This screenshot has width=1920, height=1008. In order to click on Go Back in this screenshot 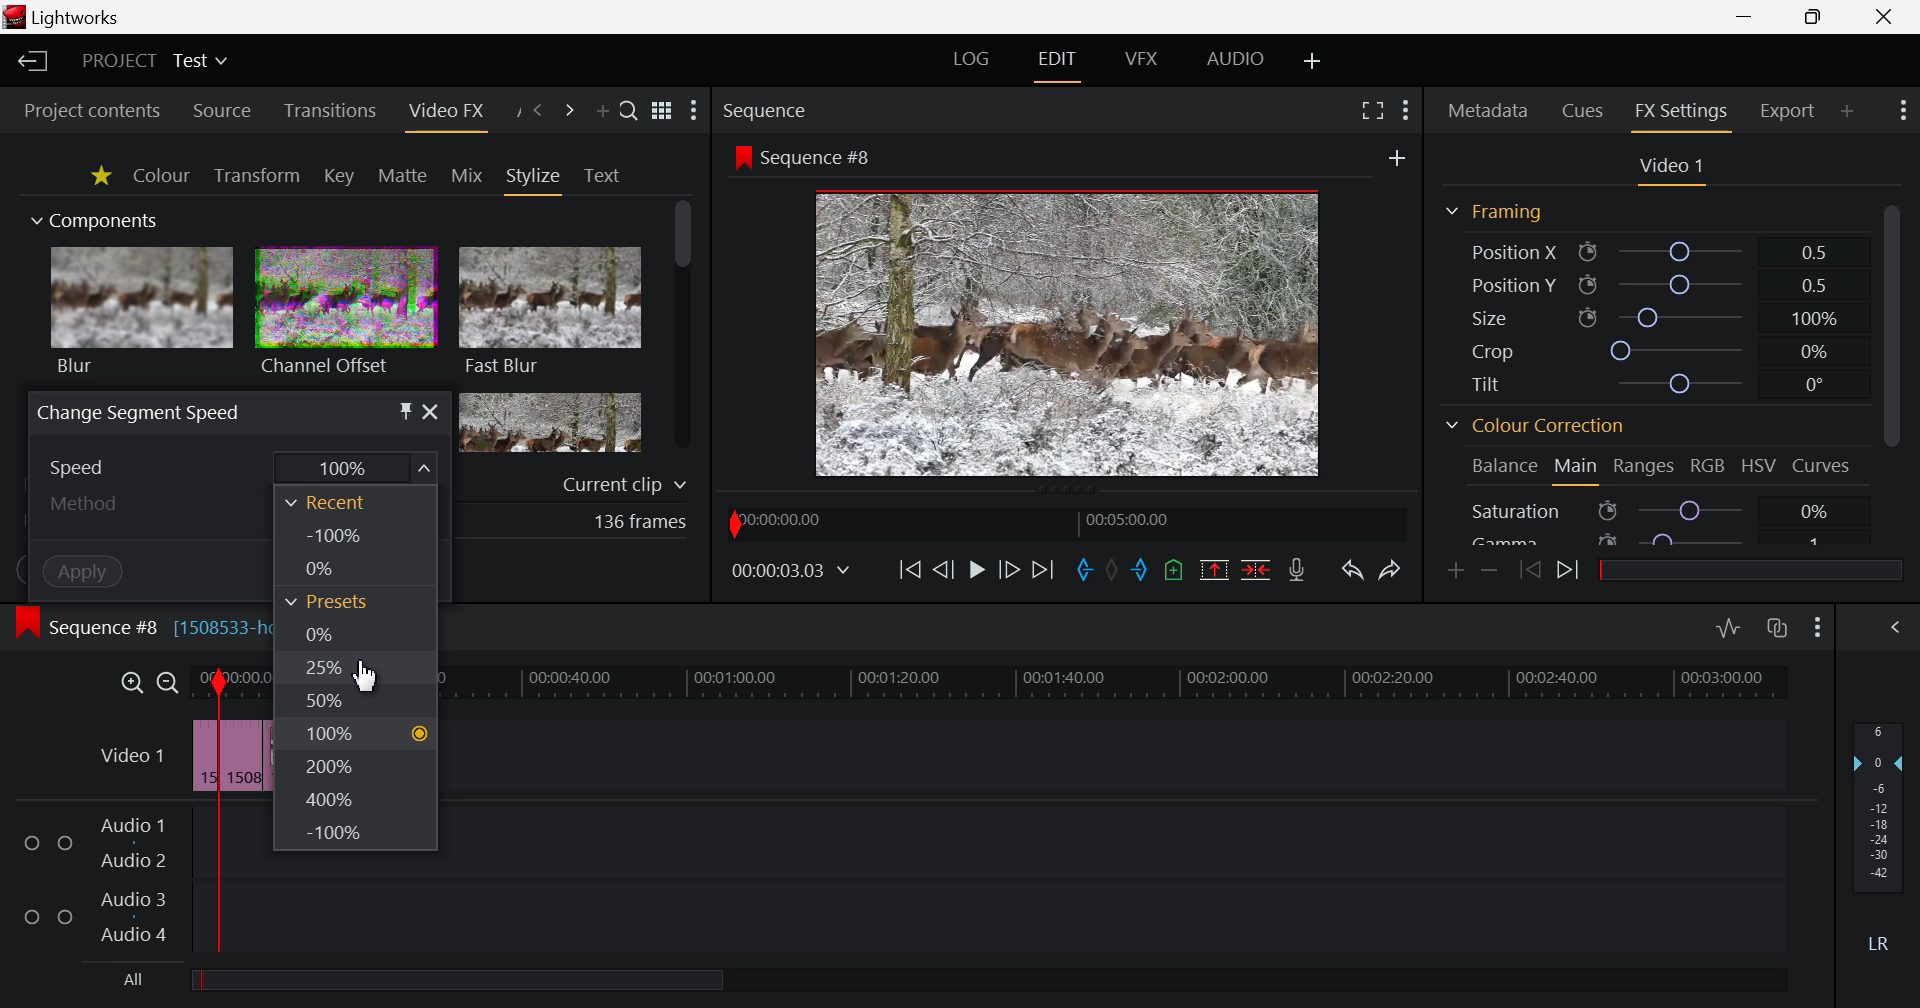, I will do `click(942, 568)`.